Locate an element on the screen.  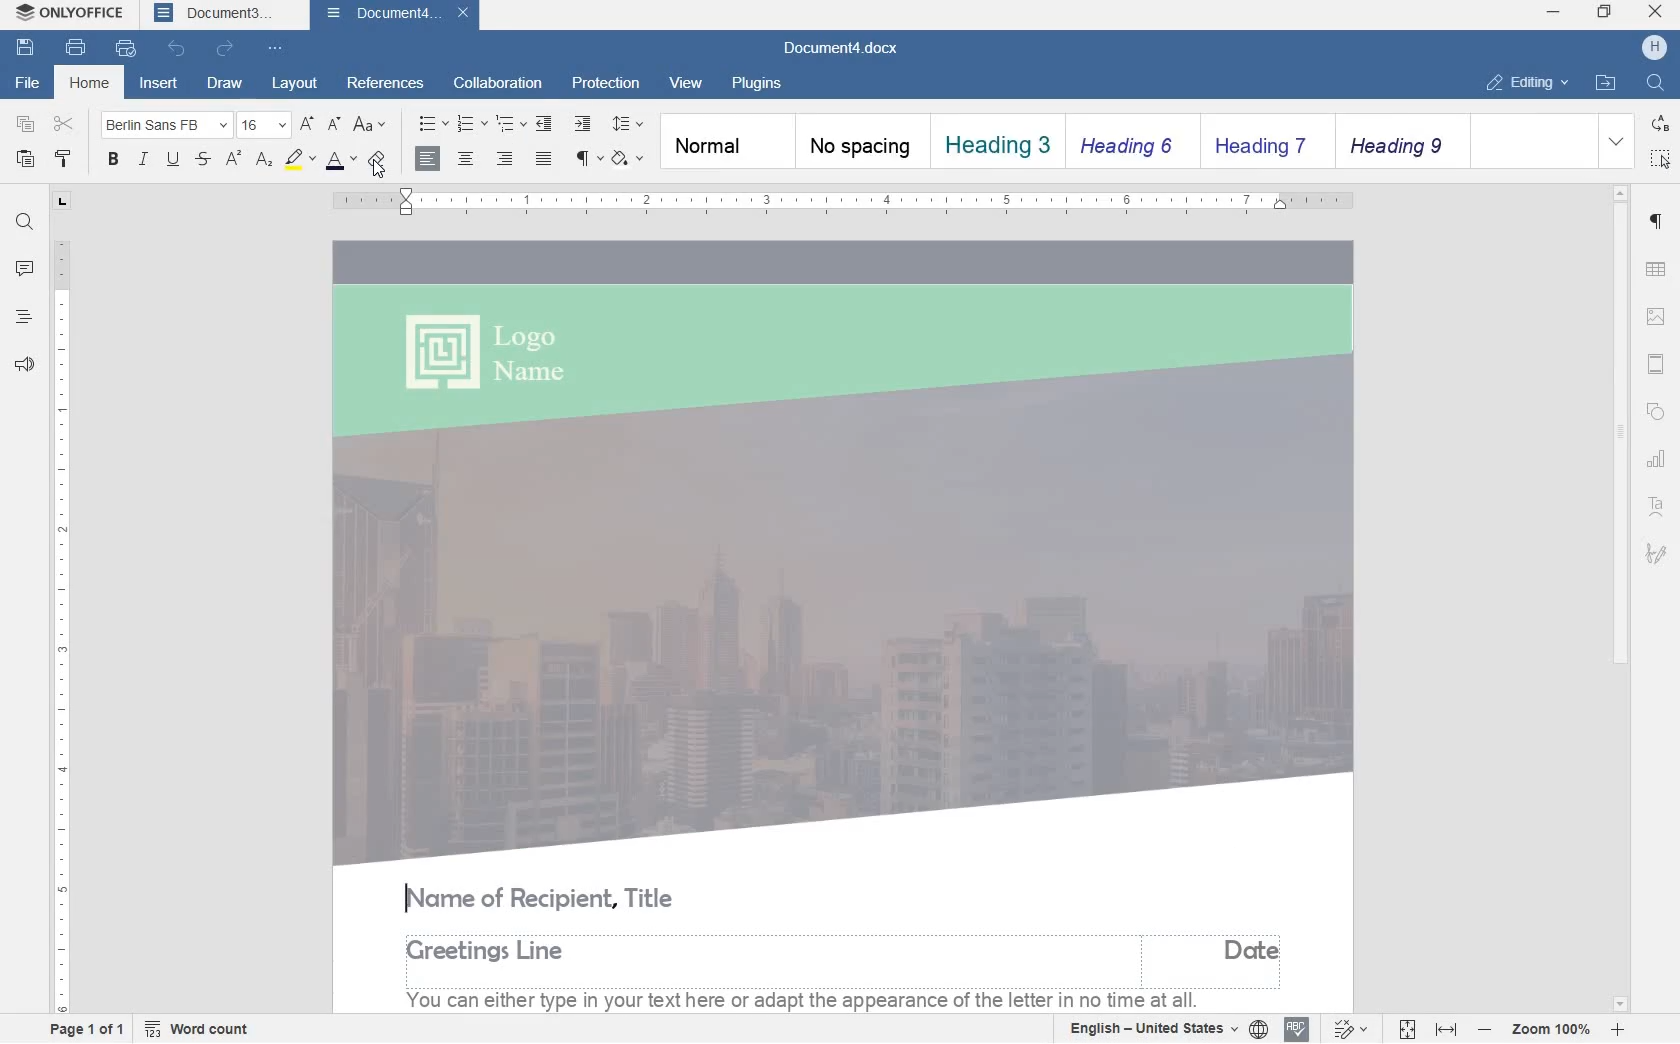
image settings is located at coordinates (1656, 317).